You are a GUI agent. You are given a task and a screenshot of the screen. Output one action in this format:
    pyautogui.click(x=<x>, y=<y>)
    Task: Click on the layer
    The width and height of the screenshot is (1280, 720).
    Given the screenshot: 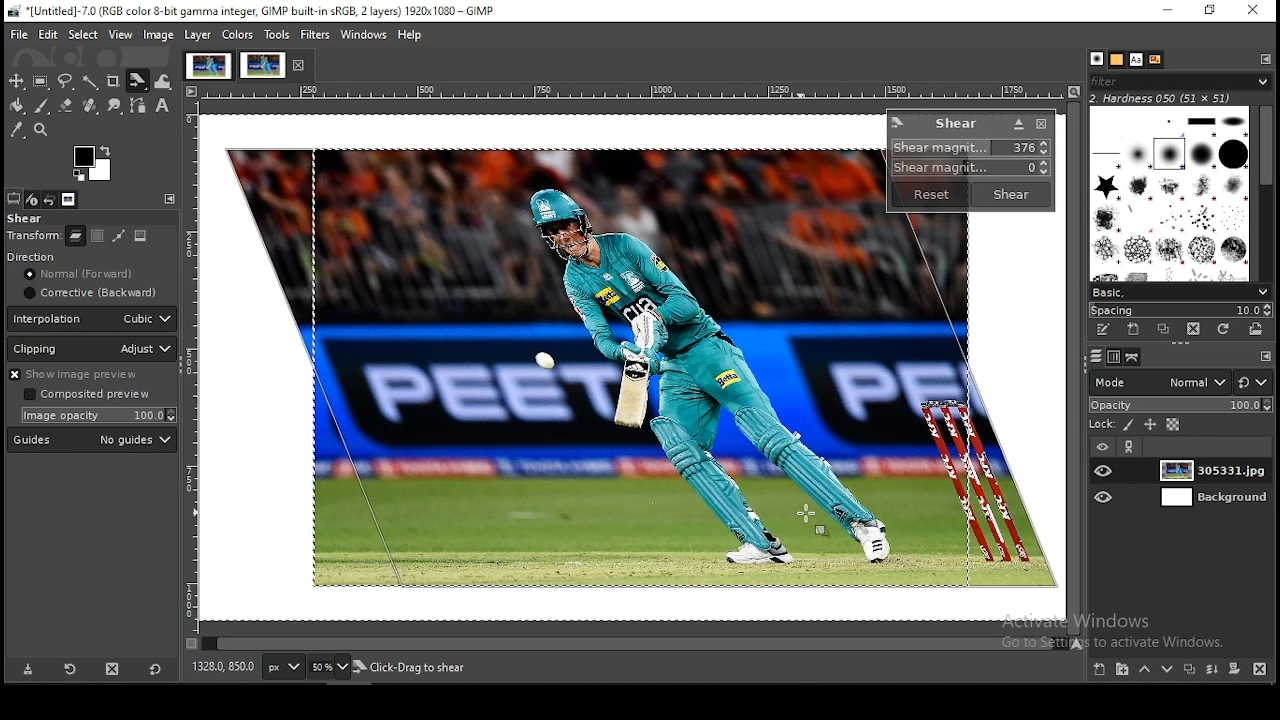 What is the action you would take?
    pyautogui.click(x=76, y=236)
    